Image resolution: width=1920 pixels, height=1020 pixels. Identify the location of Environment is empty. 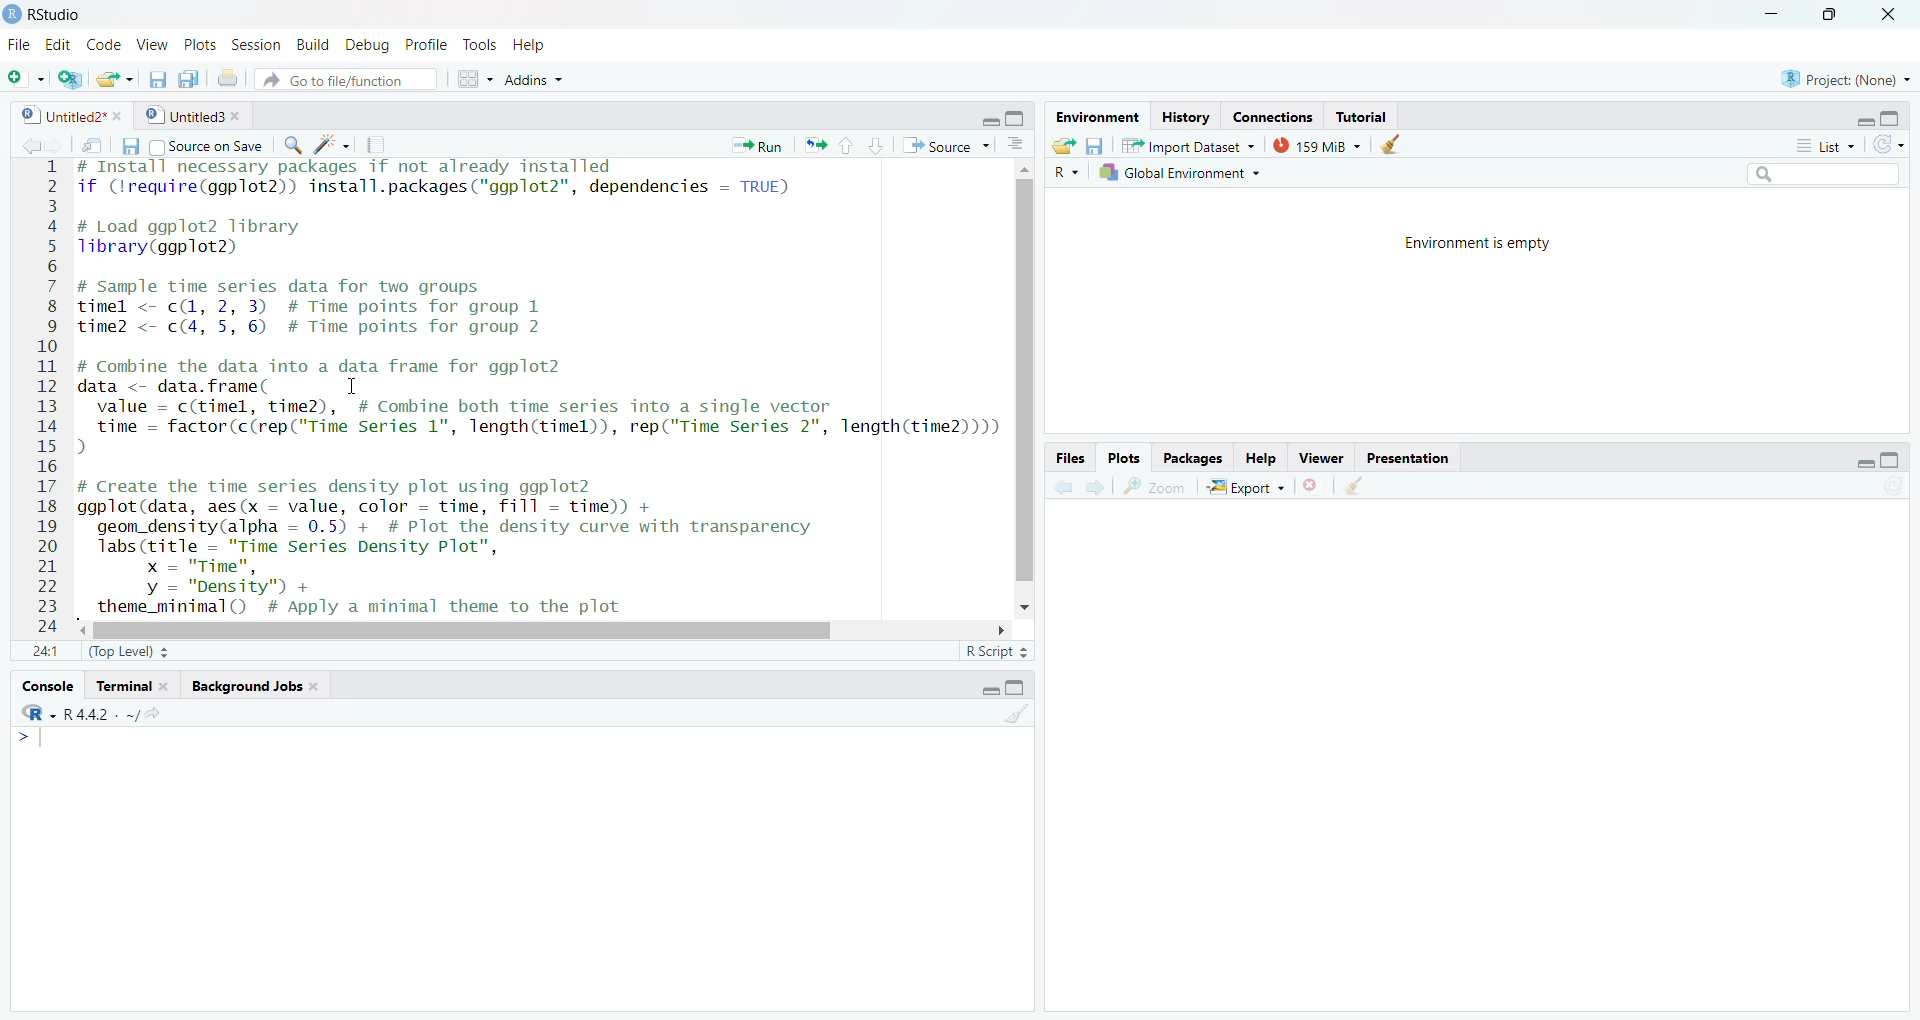
(1478, 241).